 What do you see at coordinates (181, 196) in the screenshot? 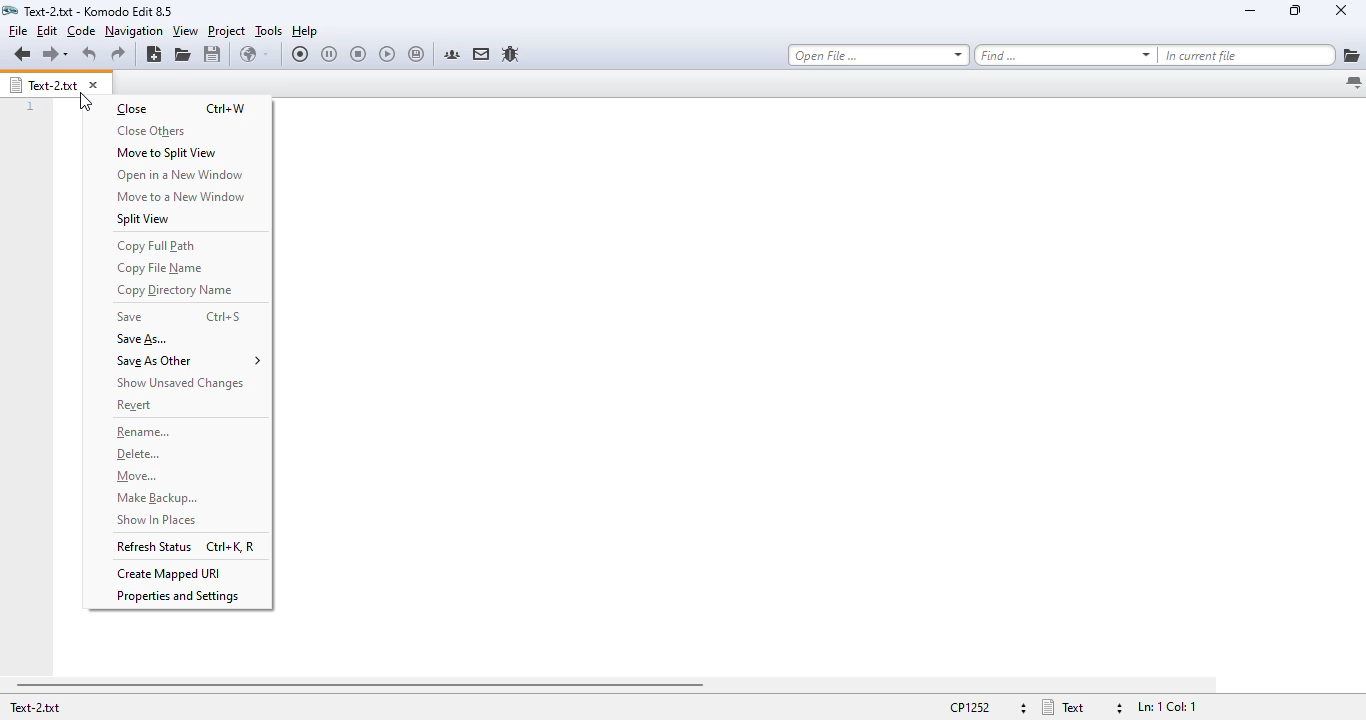
I see `move to a new window` at bounding box center [181, 196].